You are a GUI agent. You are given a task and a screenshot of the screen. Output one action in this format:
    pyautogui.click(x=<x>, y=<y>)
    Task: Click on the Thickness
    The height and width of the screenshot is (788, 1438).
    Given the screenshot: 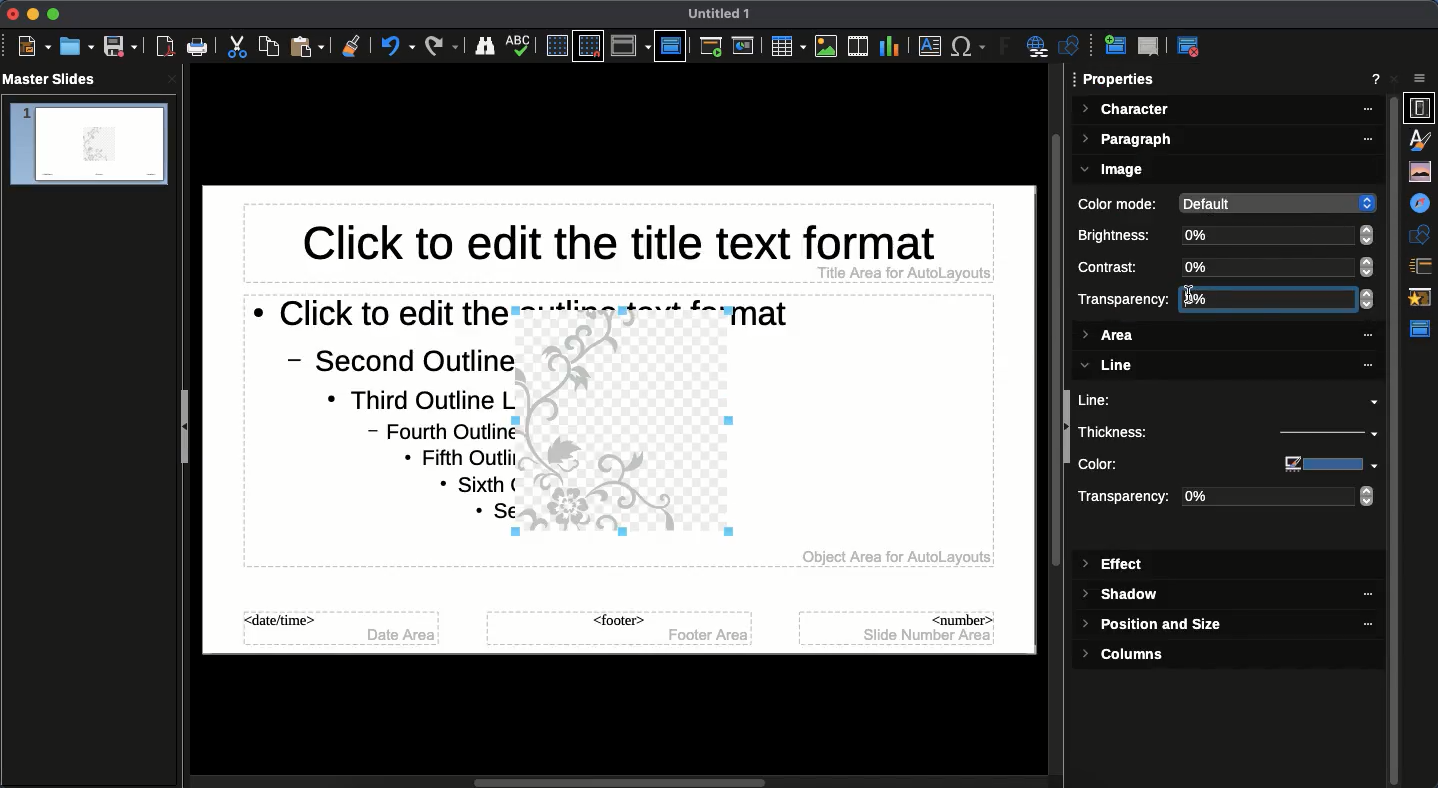 What is the action you would take?
    pyautogui.click(x=1159, y=431)
    